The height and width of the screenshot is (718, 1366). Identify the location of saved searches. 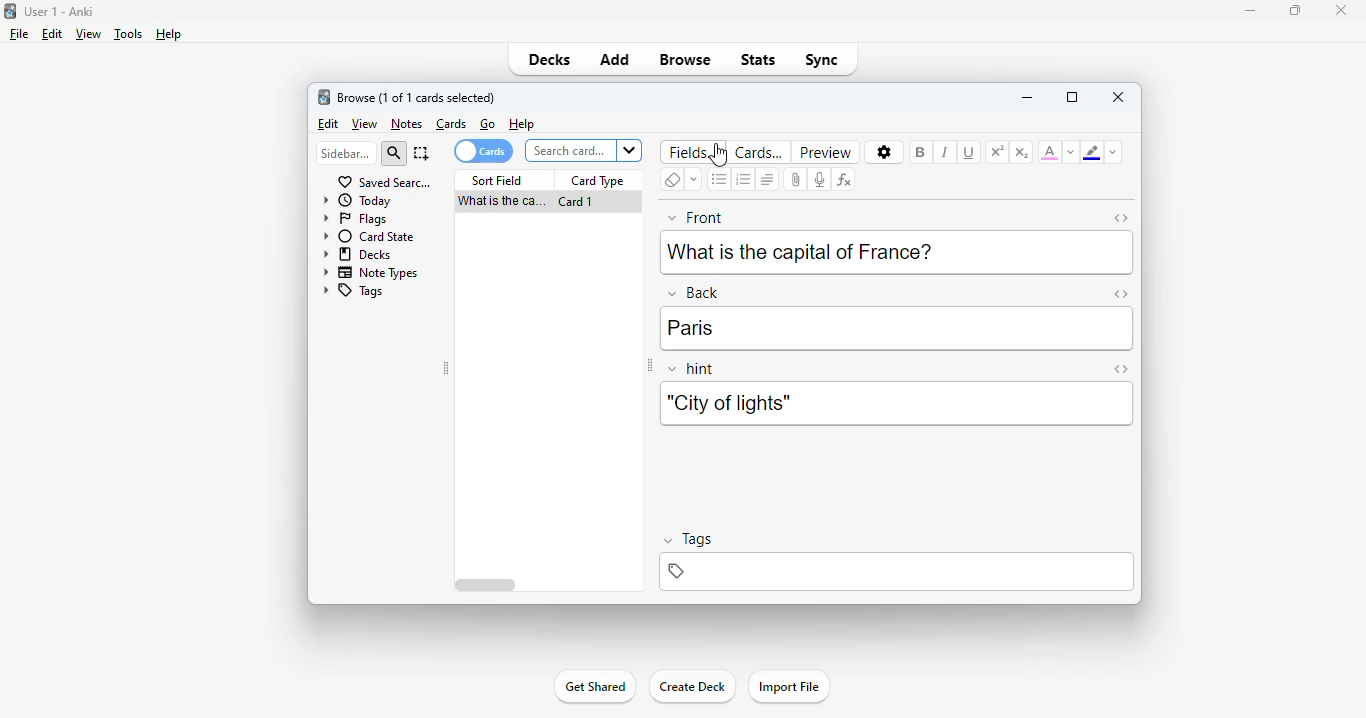
(384, 181).